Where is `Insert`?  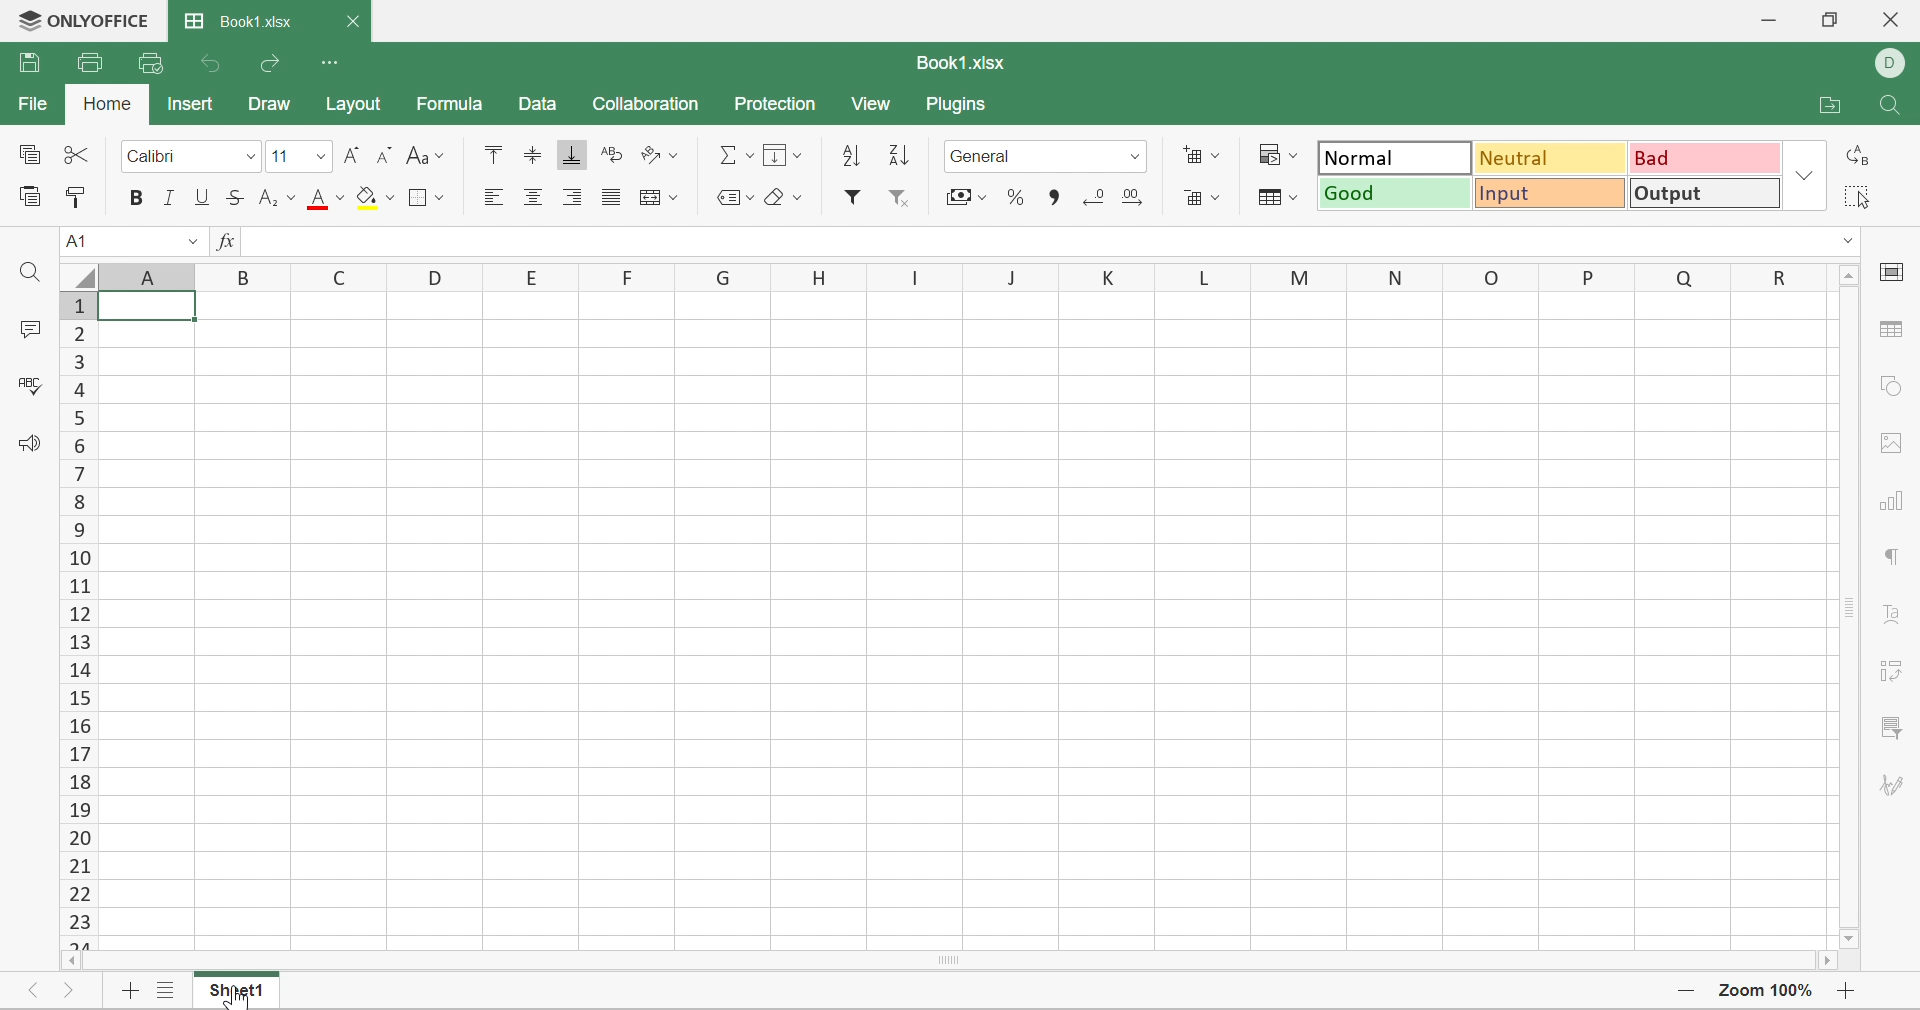
Insert is located at coordinates (190, 103).